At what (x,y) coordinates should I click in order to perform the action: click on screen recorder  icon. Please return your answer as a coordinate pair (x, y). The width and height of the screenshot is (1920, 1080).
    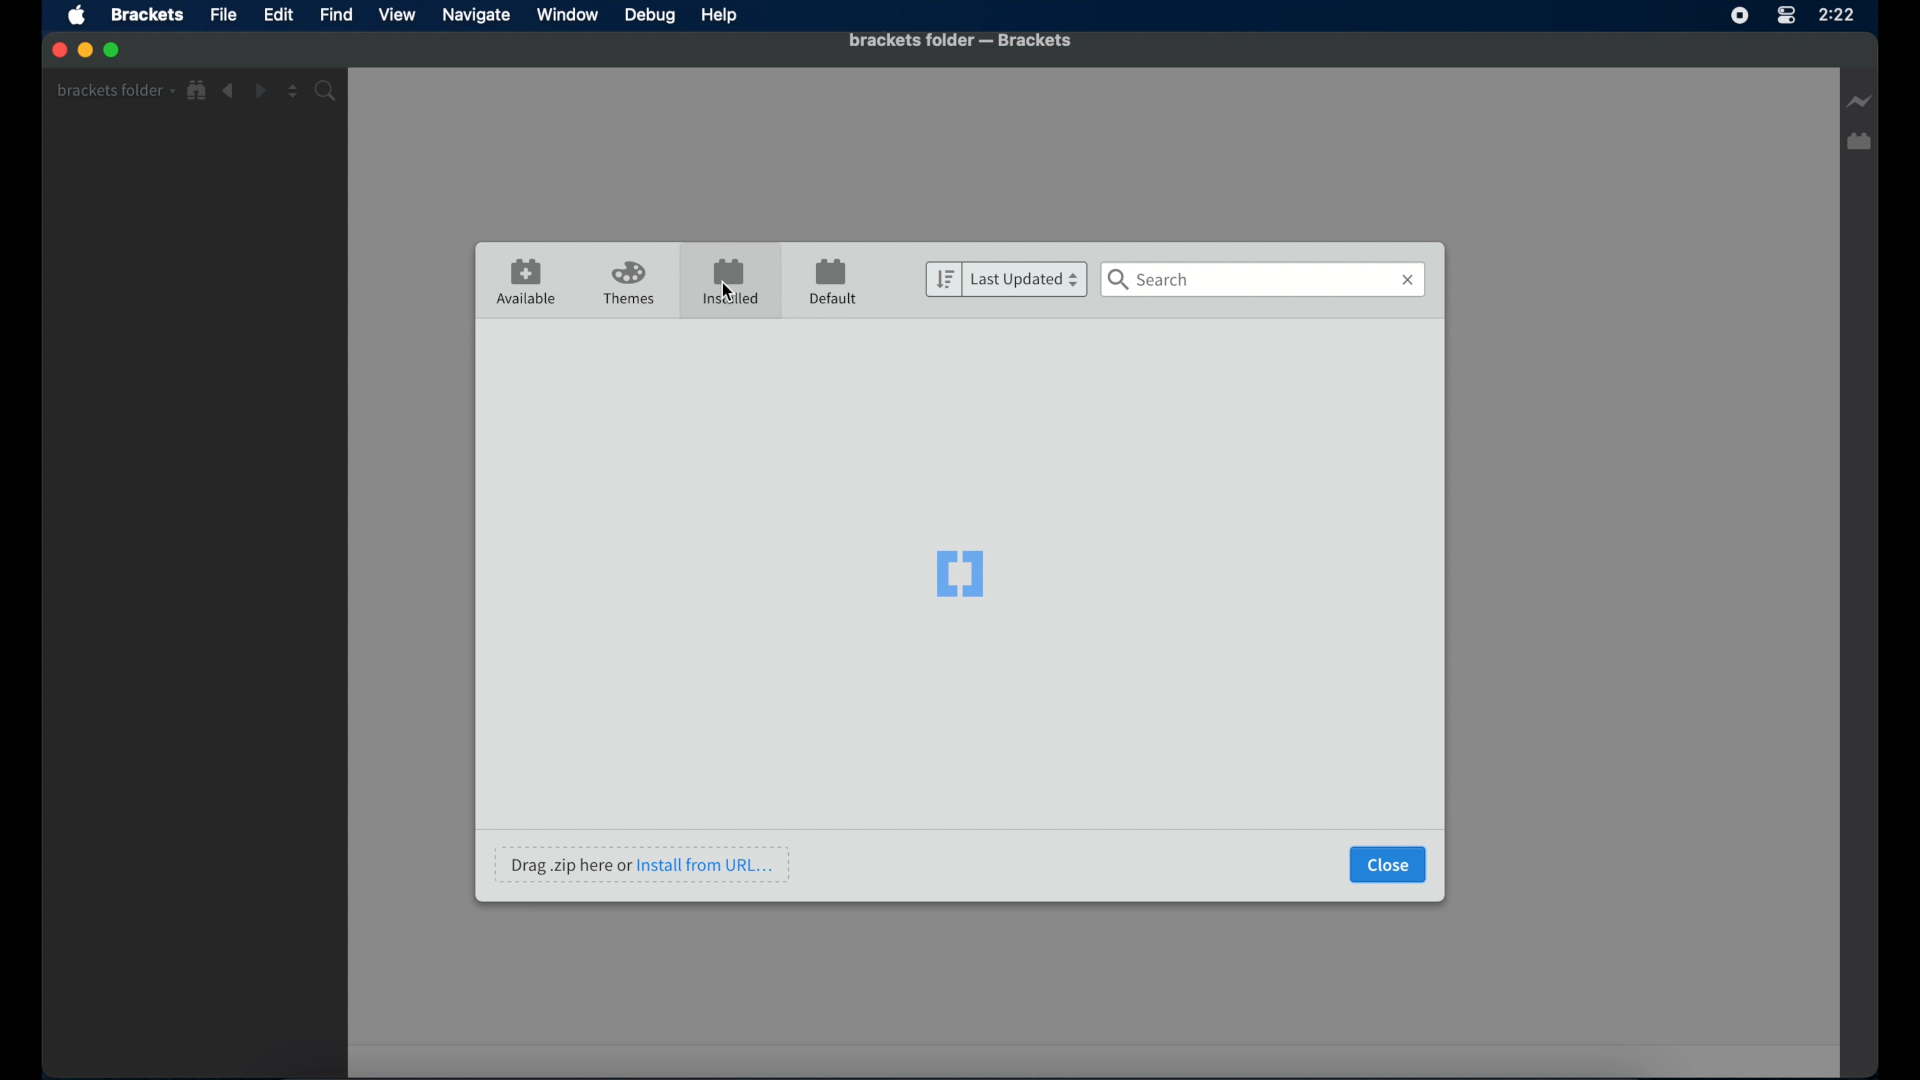
    Looking at the image, I should click on (1740, 16).